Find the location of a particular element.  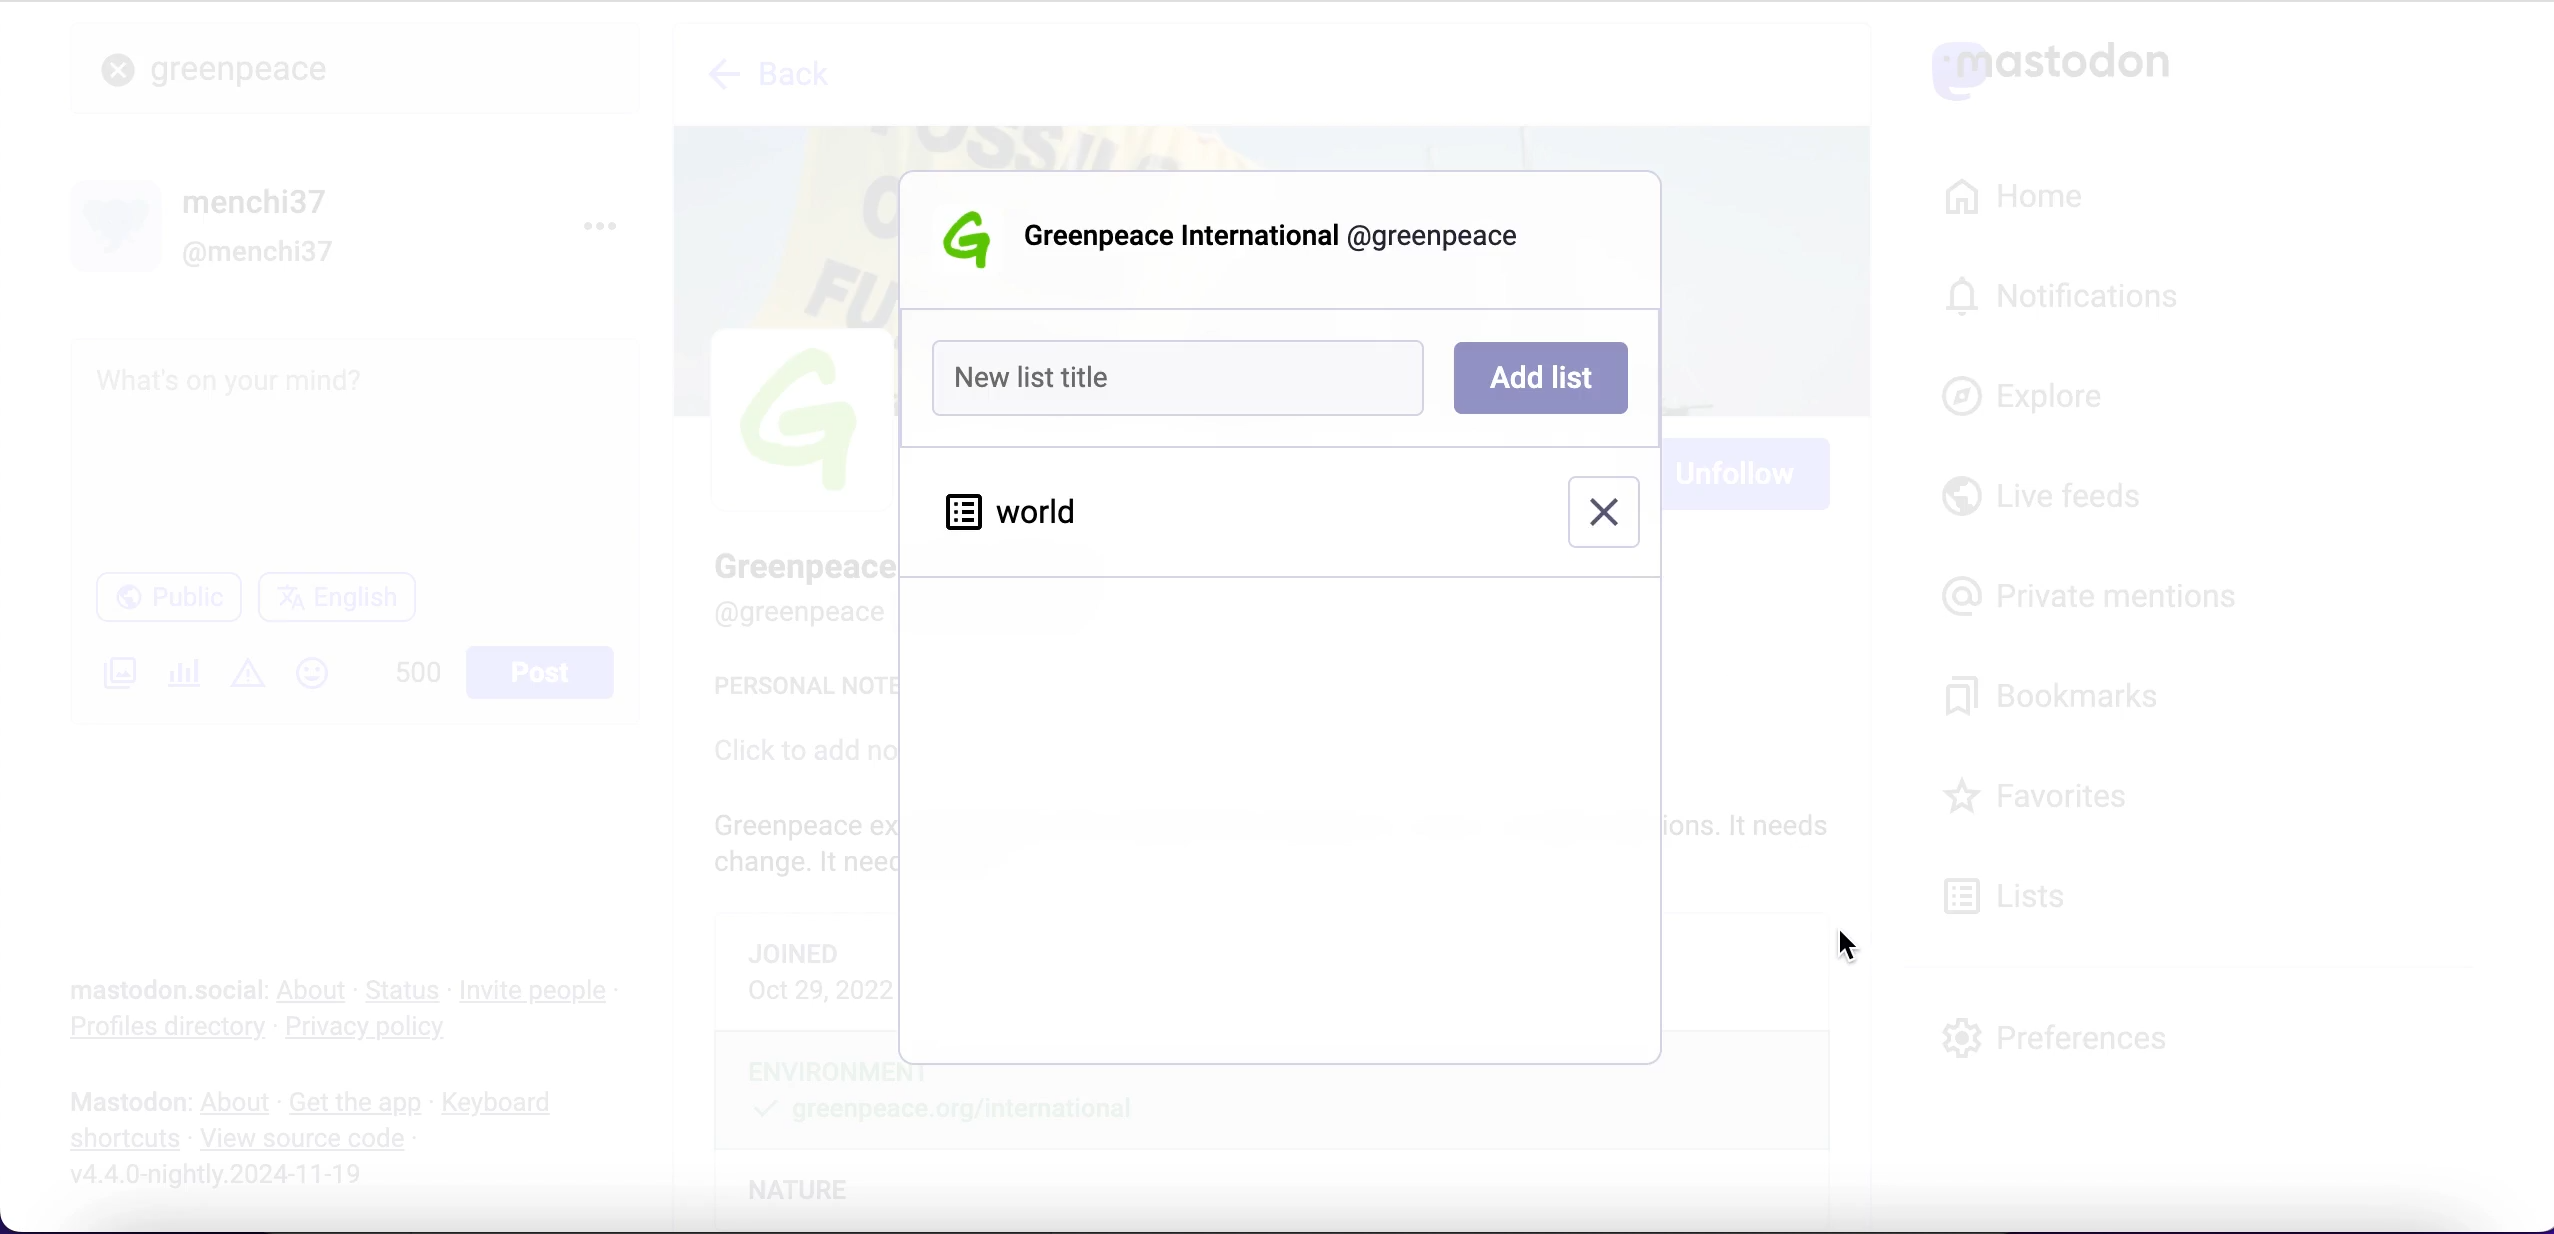

get the app is located at coordinates (353, 1102).